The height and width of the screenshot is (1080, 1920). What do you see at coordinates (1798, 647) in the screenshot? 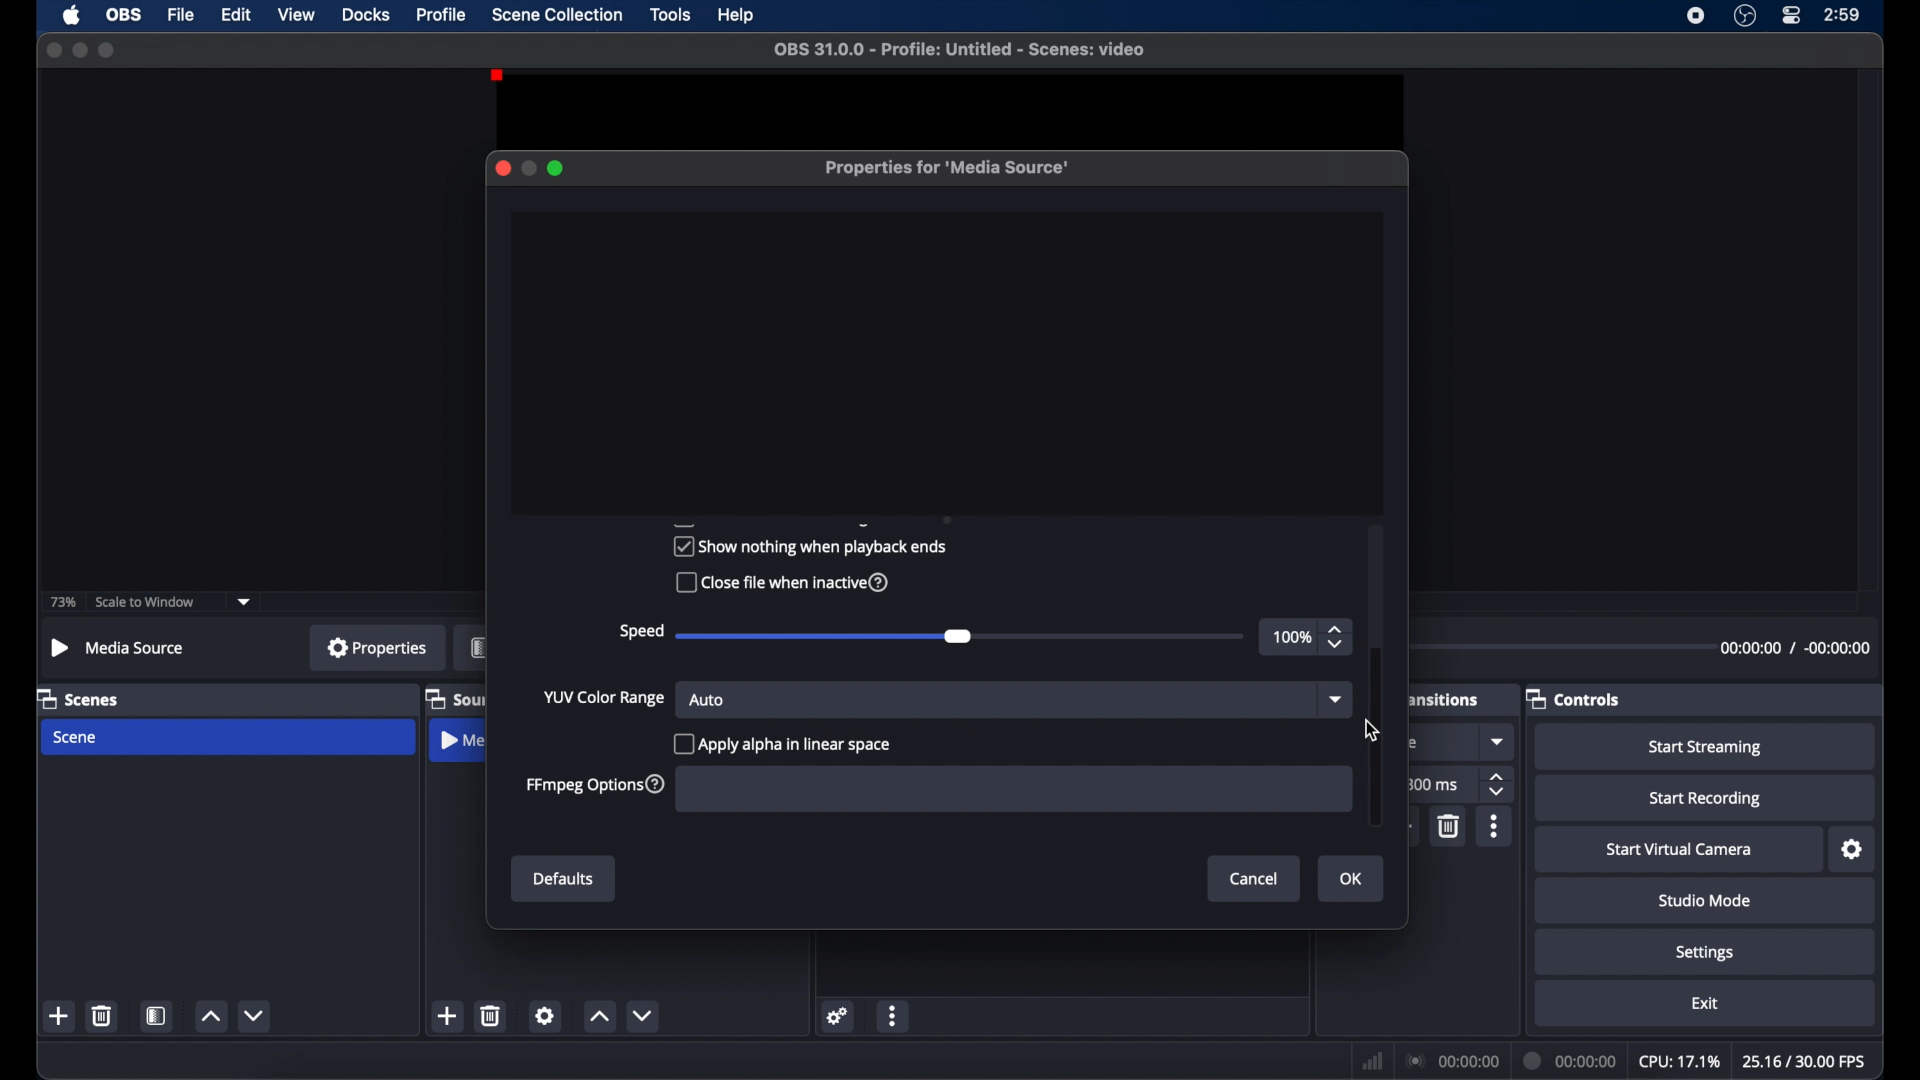
I see `timestamp` at bounding box center [1798, 647].